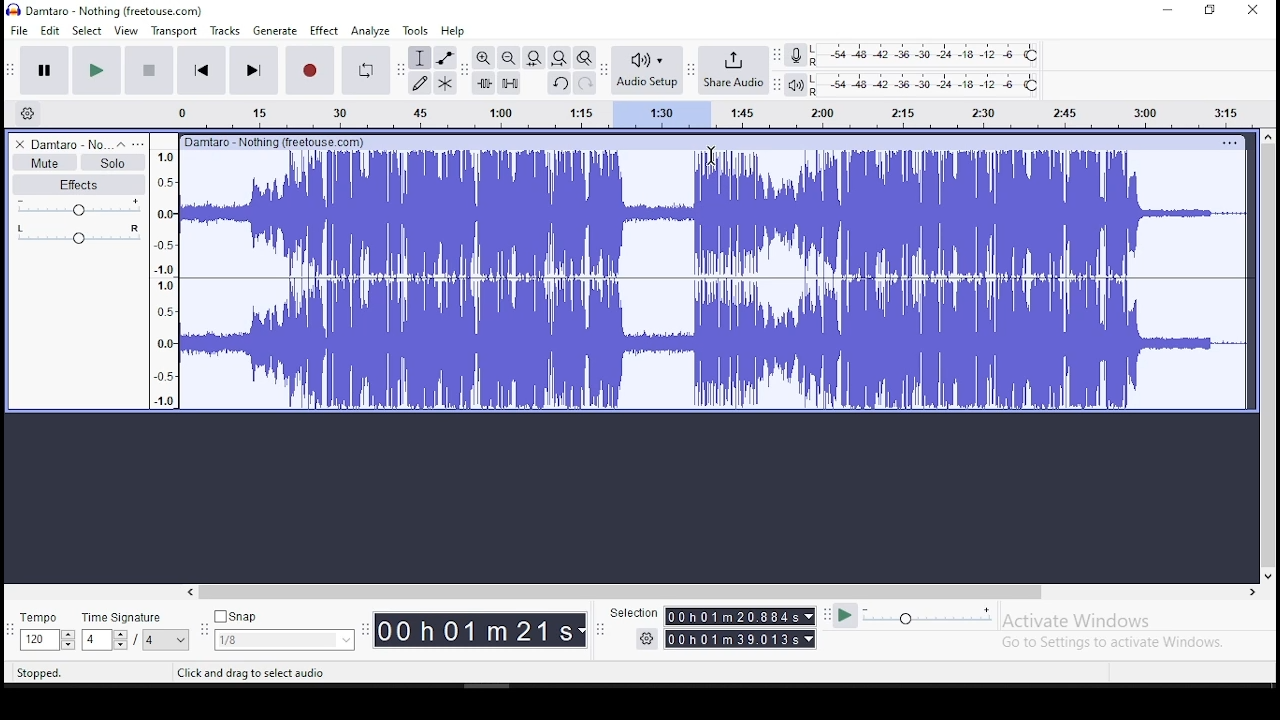  Describe the element at coordinates (371, 31) in the screenshot. I see `analyze` at that location.